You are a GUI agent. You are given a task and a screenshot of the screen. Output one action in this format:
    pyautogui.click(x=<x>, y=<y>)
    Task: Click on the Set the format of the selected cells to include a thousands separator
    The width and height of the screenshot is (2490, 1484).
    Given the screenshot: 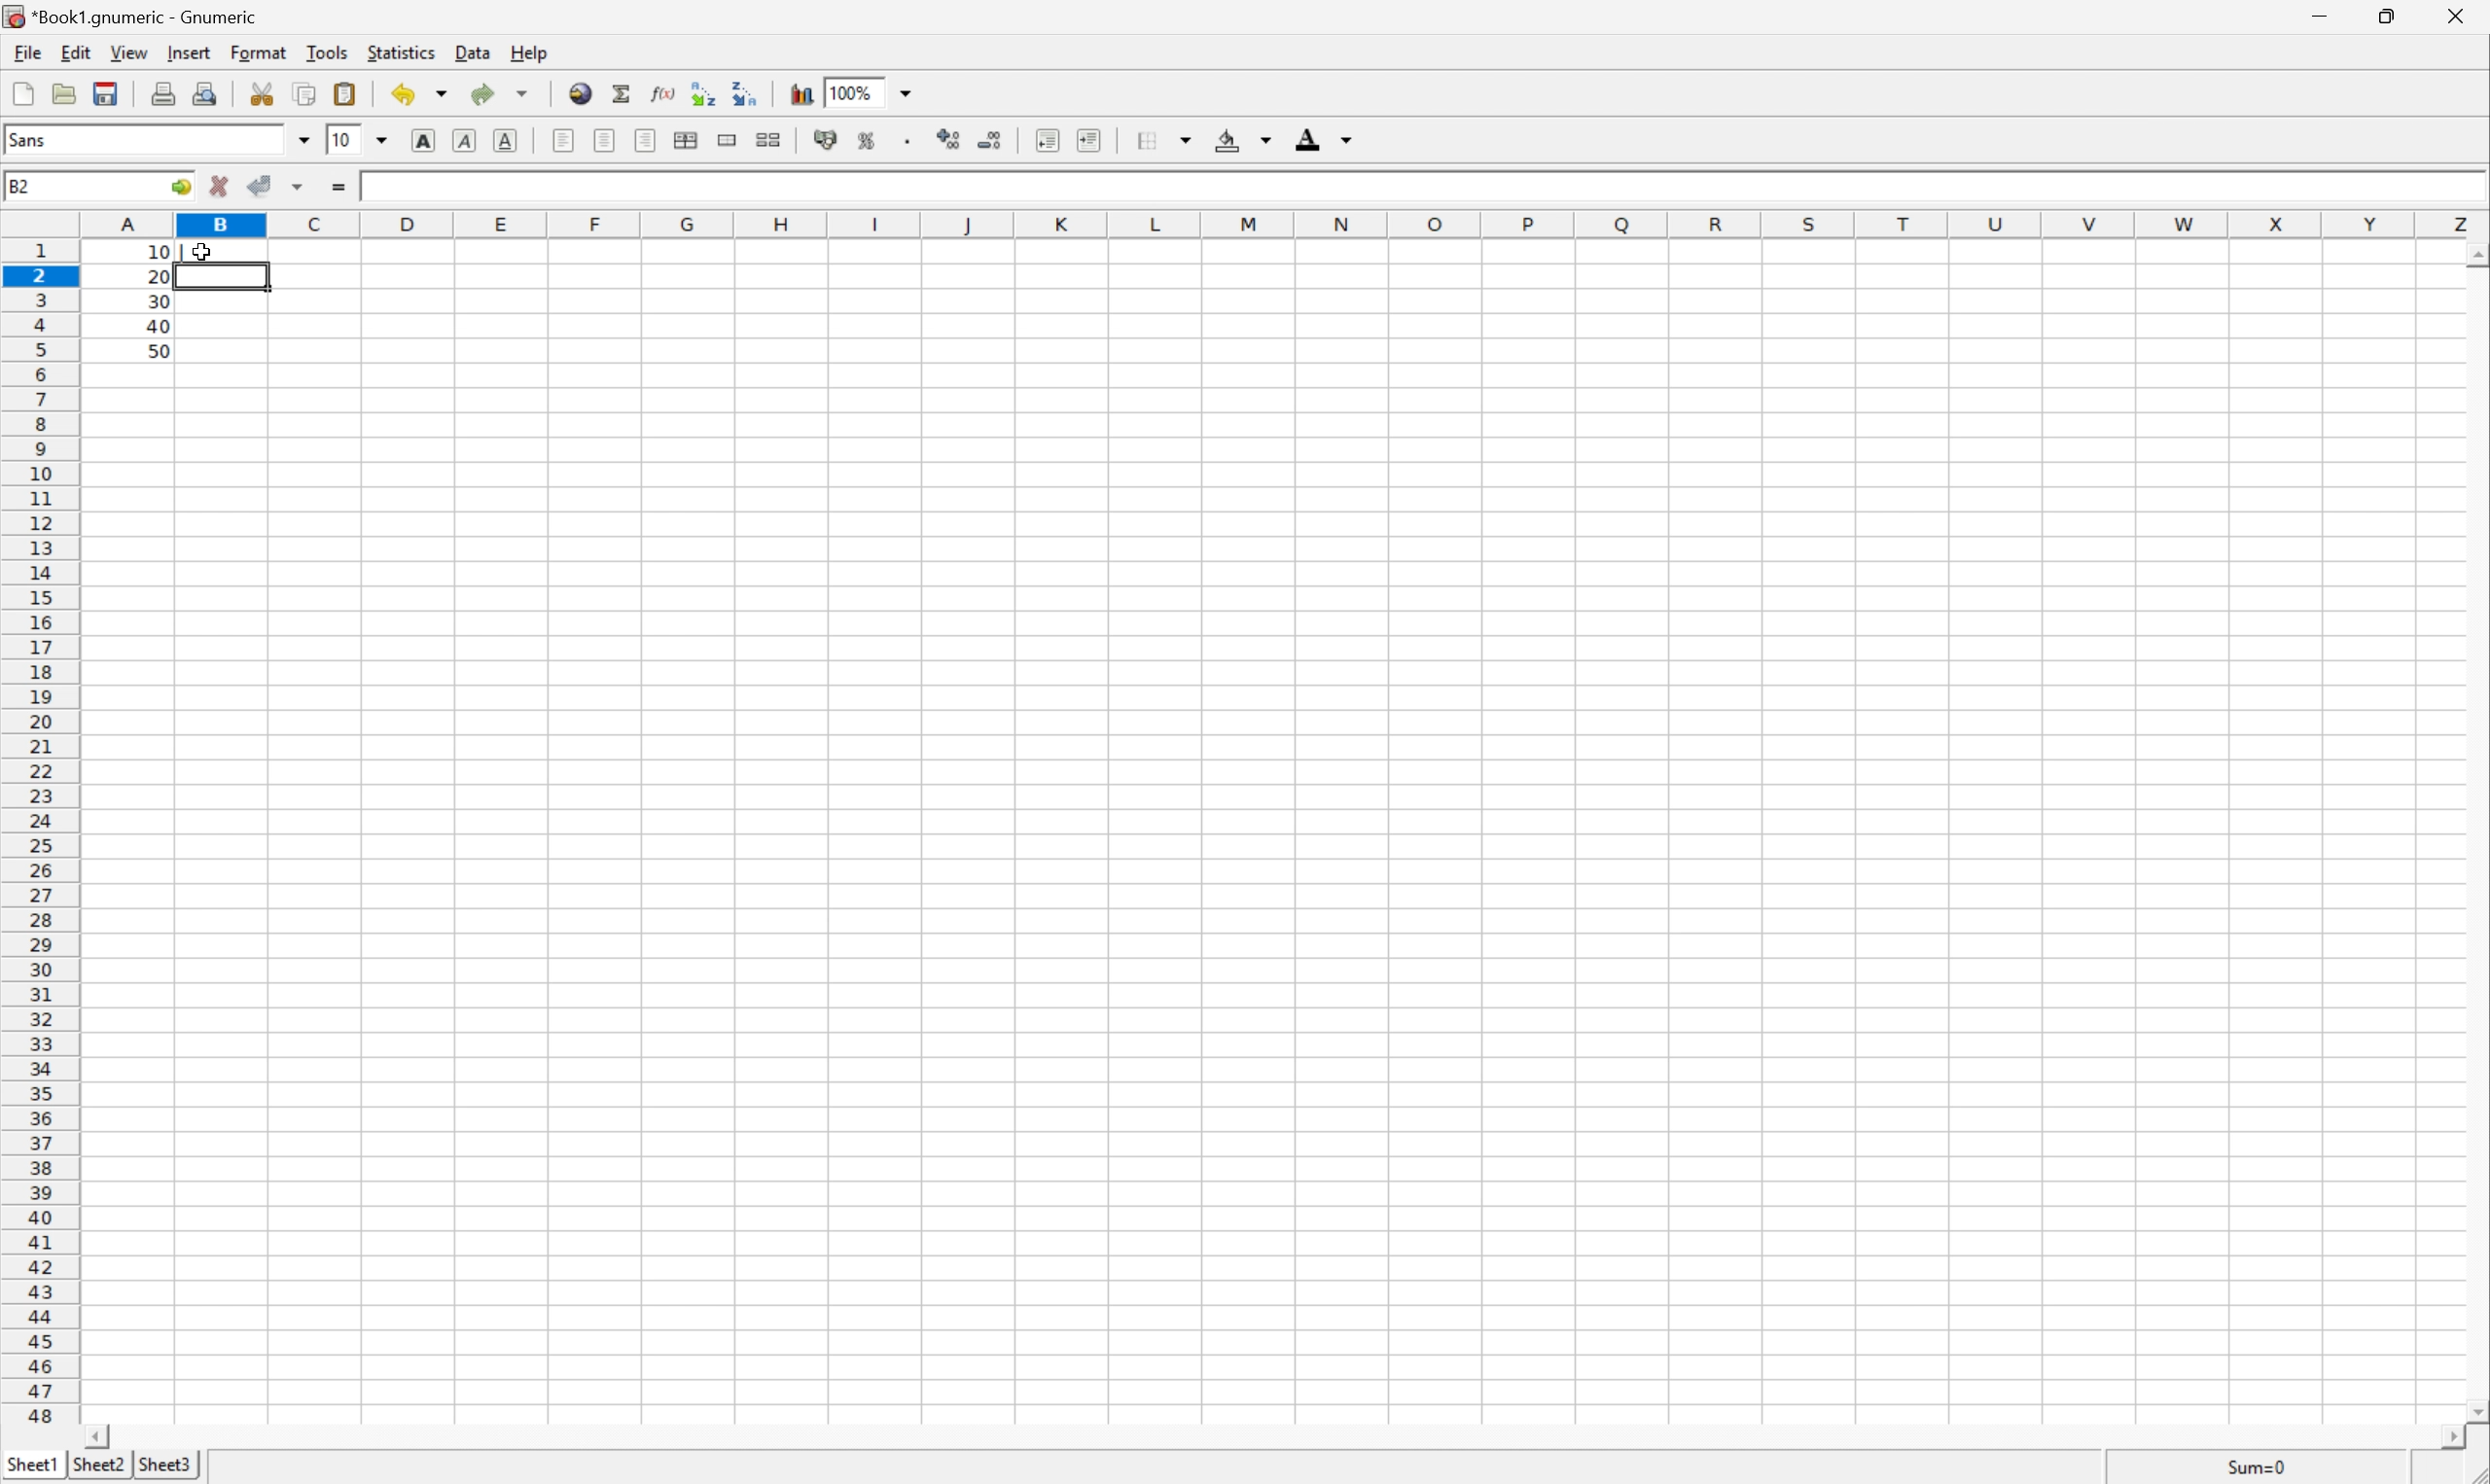 What is the action you would take?
    pyautogui.click(x=901, y=142)
    